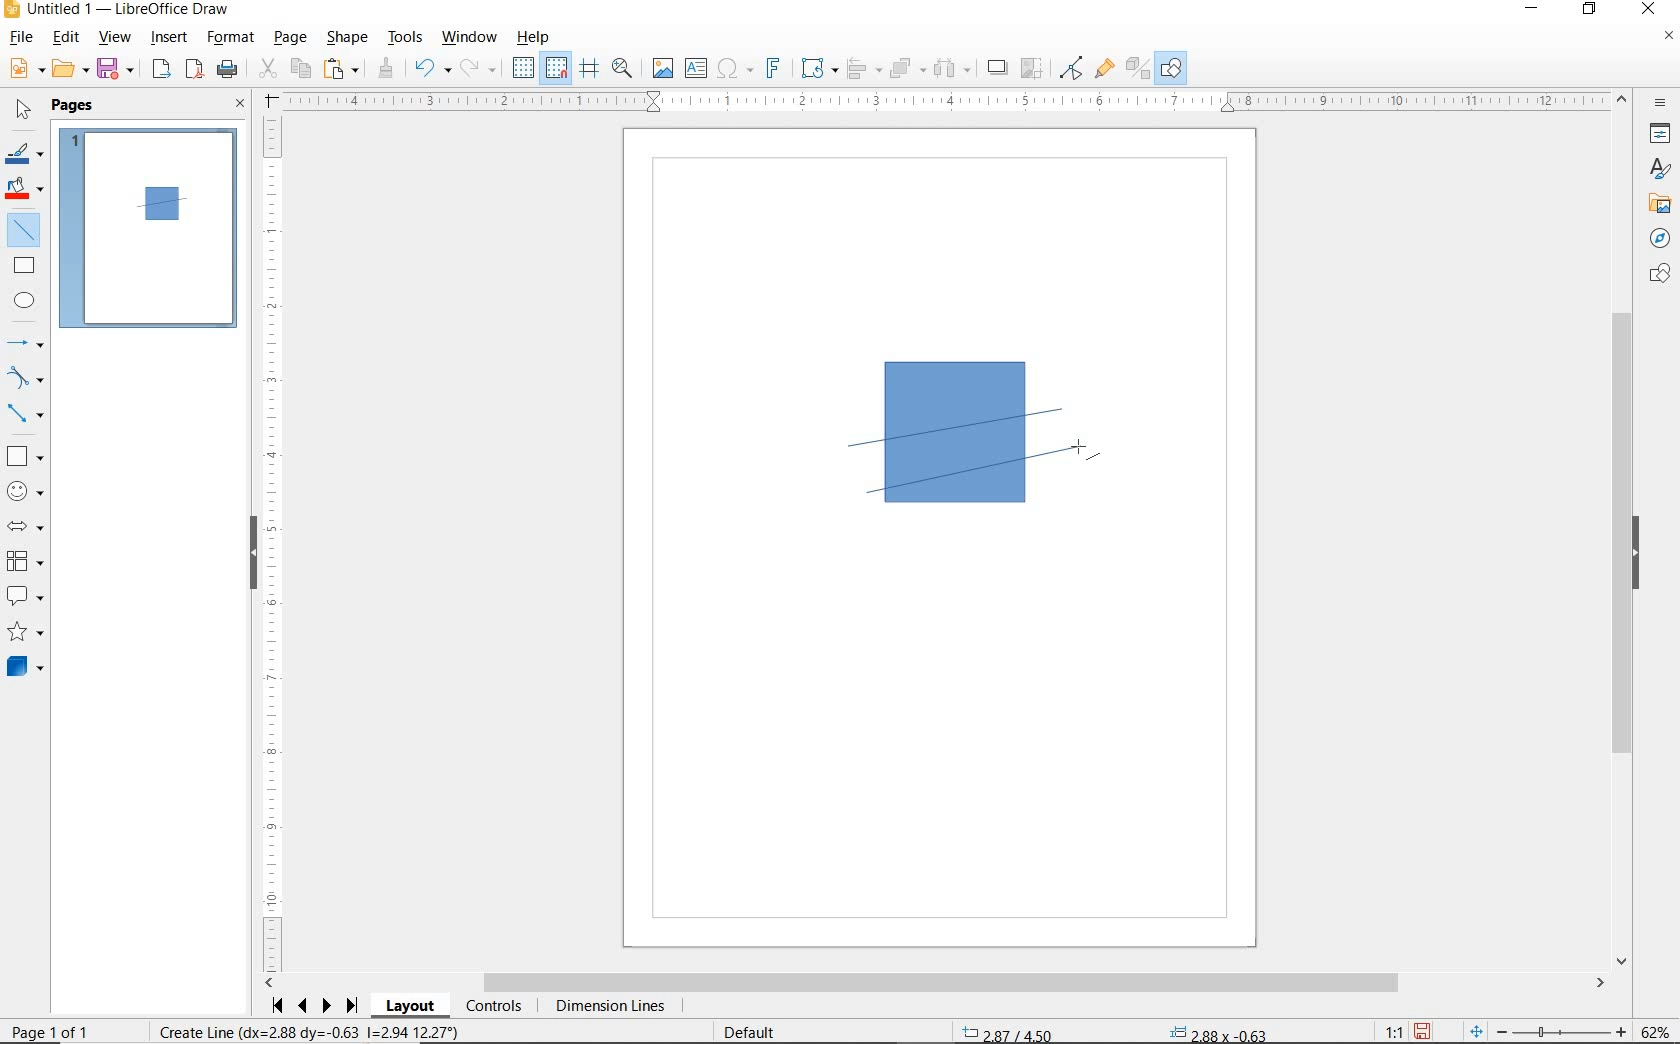  What do you see at coordinates (26, 300) in the screenshot?
I see `ELLIPSE` at bounding box center [26, 300].